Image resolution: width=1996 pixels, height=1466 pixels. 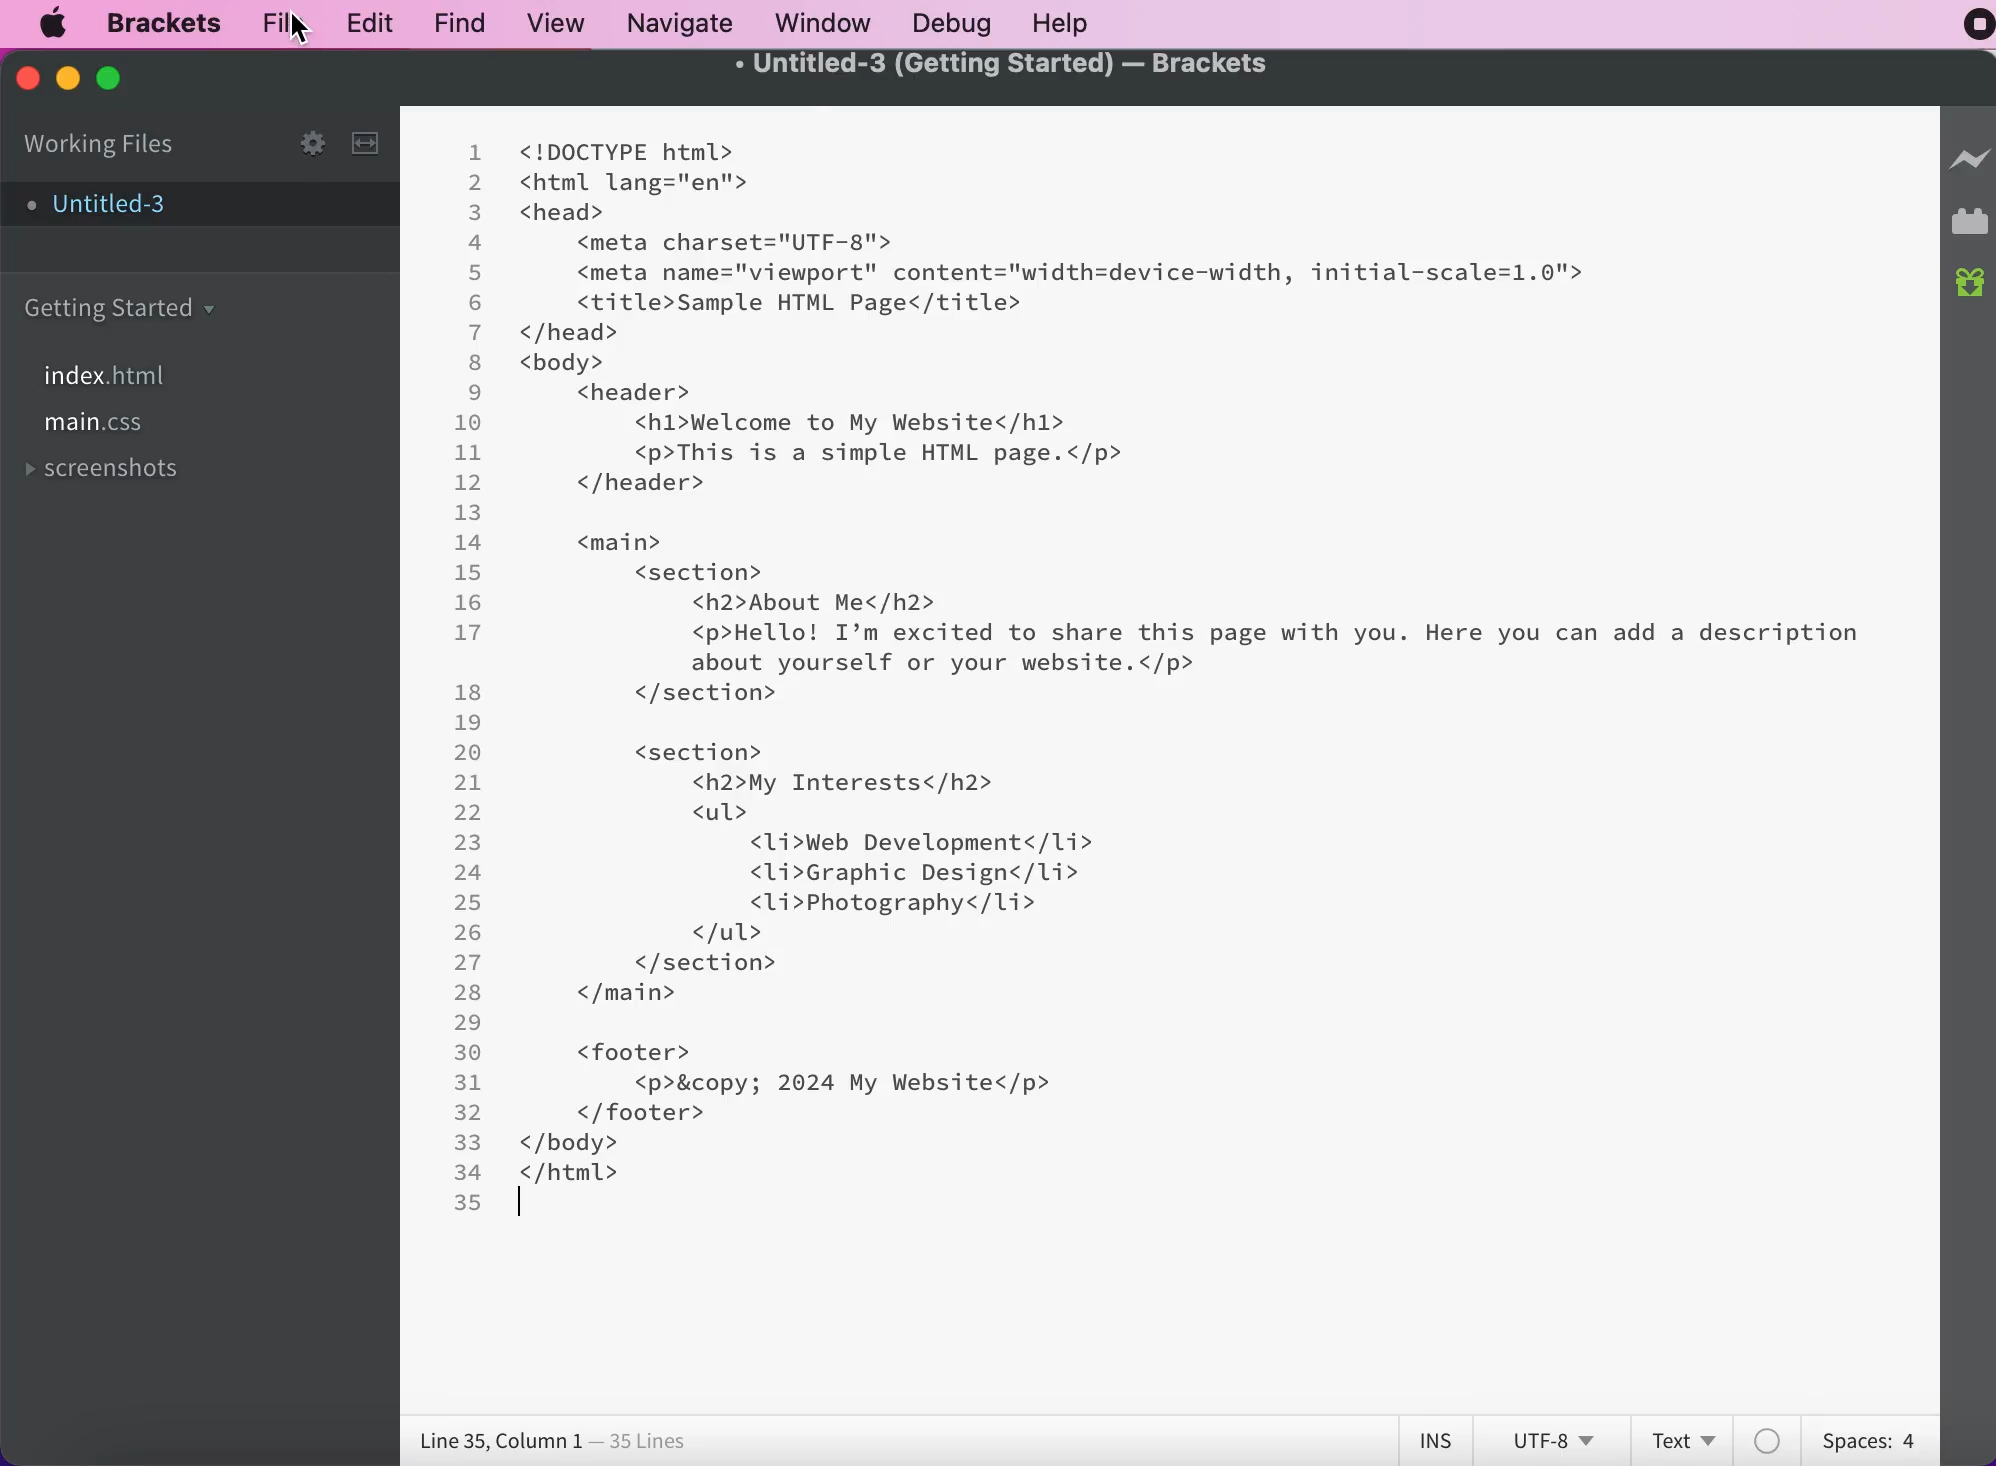 I want to click on working files, so click(x=99, y=146).